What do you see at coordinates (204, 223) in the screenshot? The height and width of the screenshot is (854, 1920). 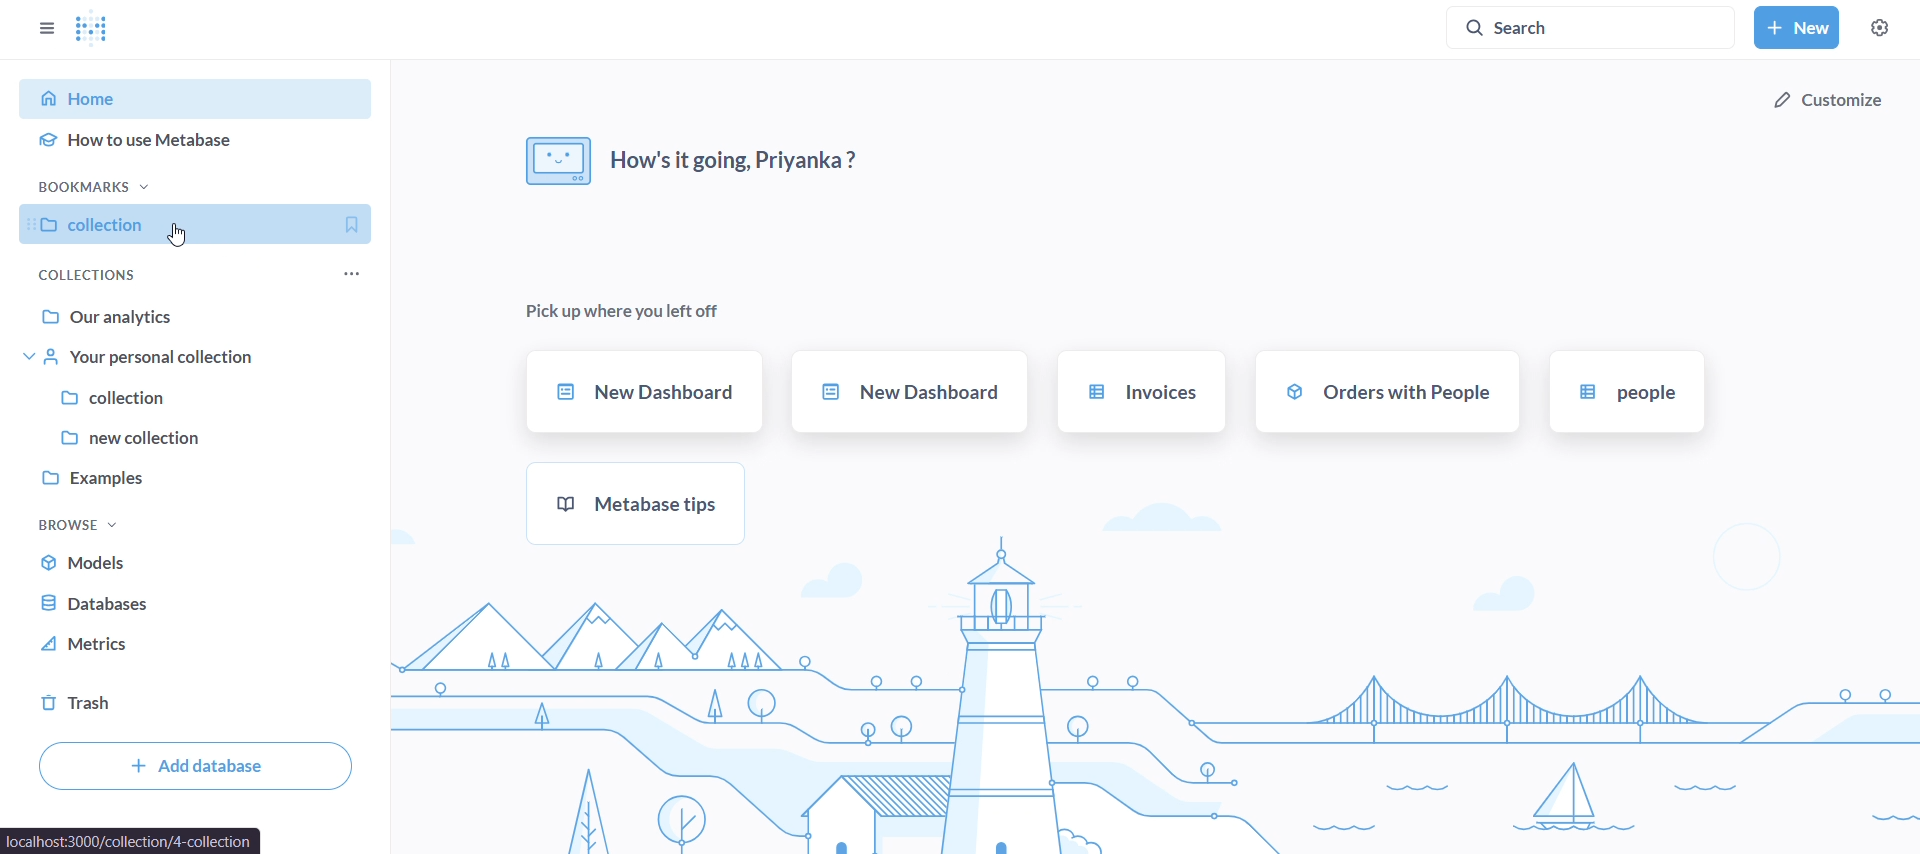 I see `collection` at bounding box center [204, 223].